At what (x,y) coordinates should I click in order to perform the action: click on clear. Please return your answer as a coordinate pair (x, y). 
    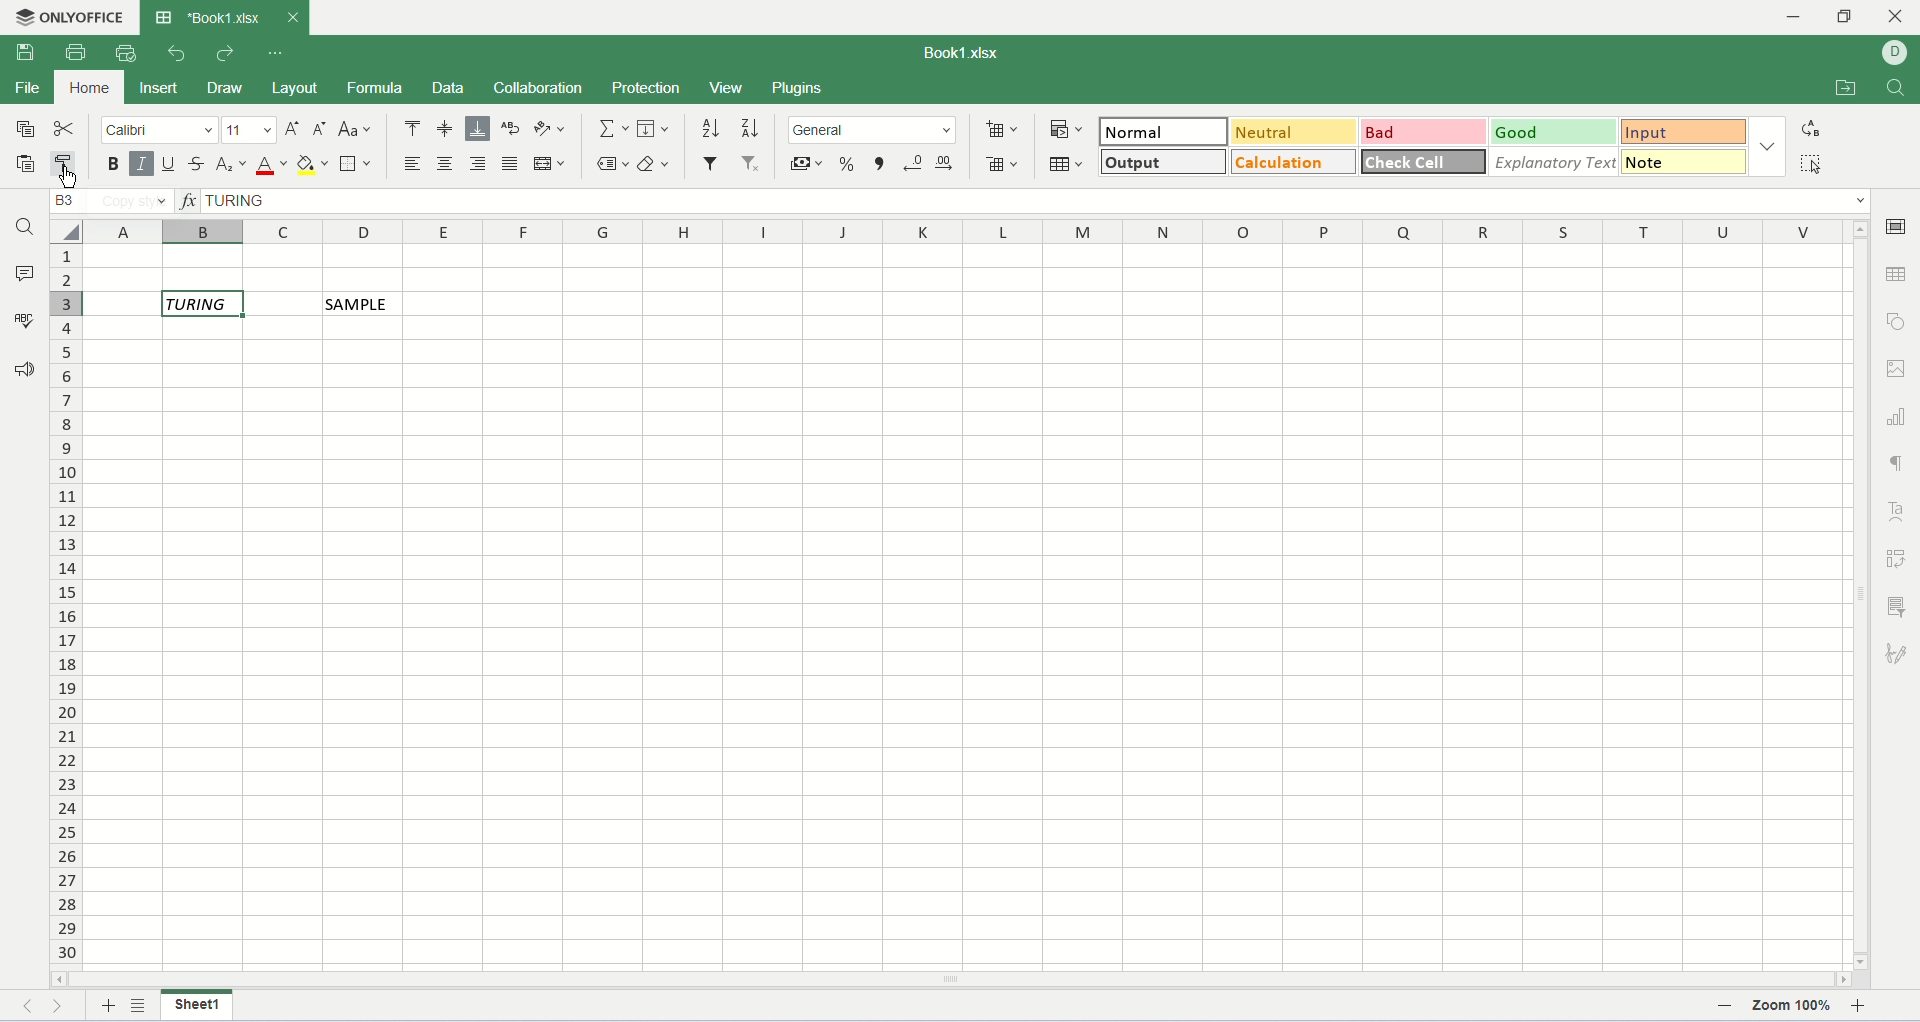
    Looking at the image, I should click on (654, 164).